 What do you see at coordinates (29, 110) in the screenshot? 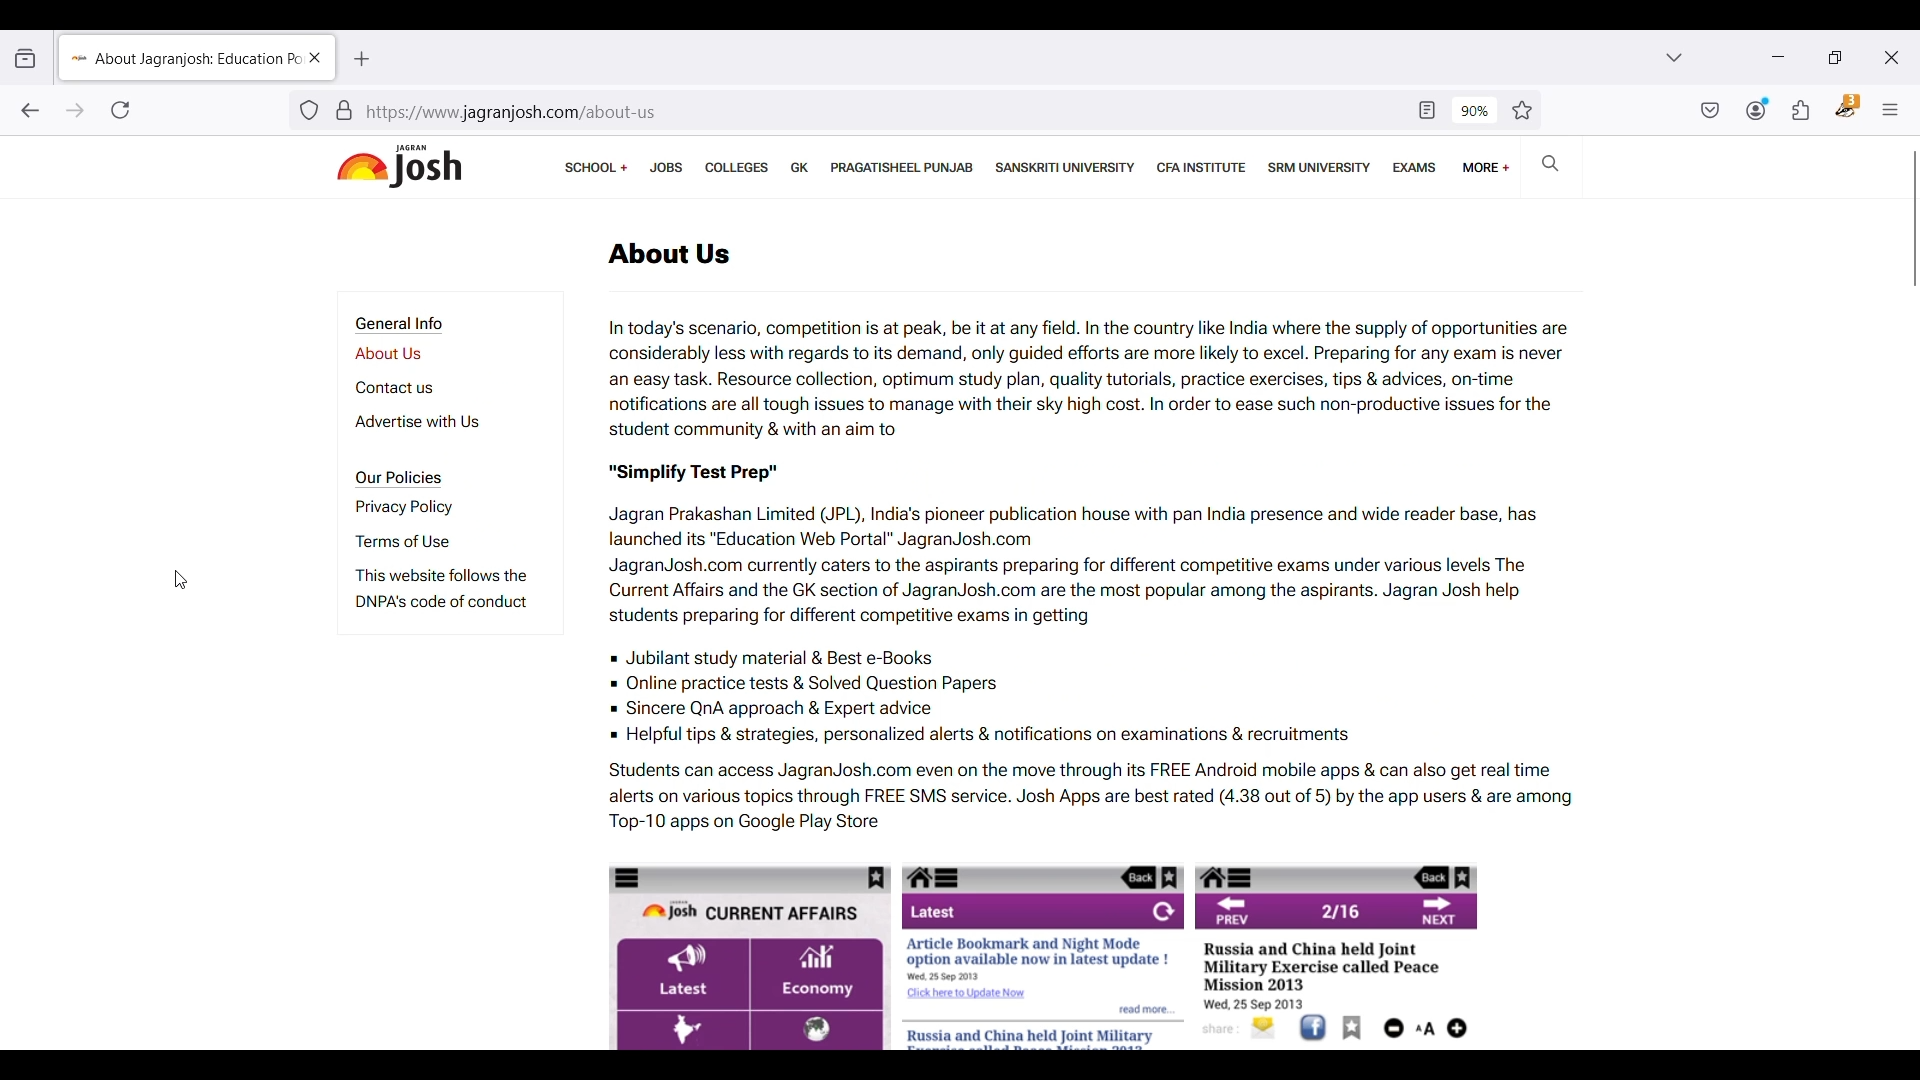
I see `Go back one page` at bounding box center [29, 110].